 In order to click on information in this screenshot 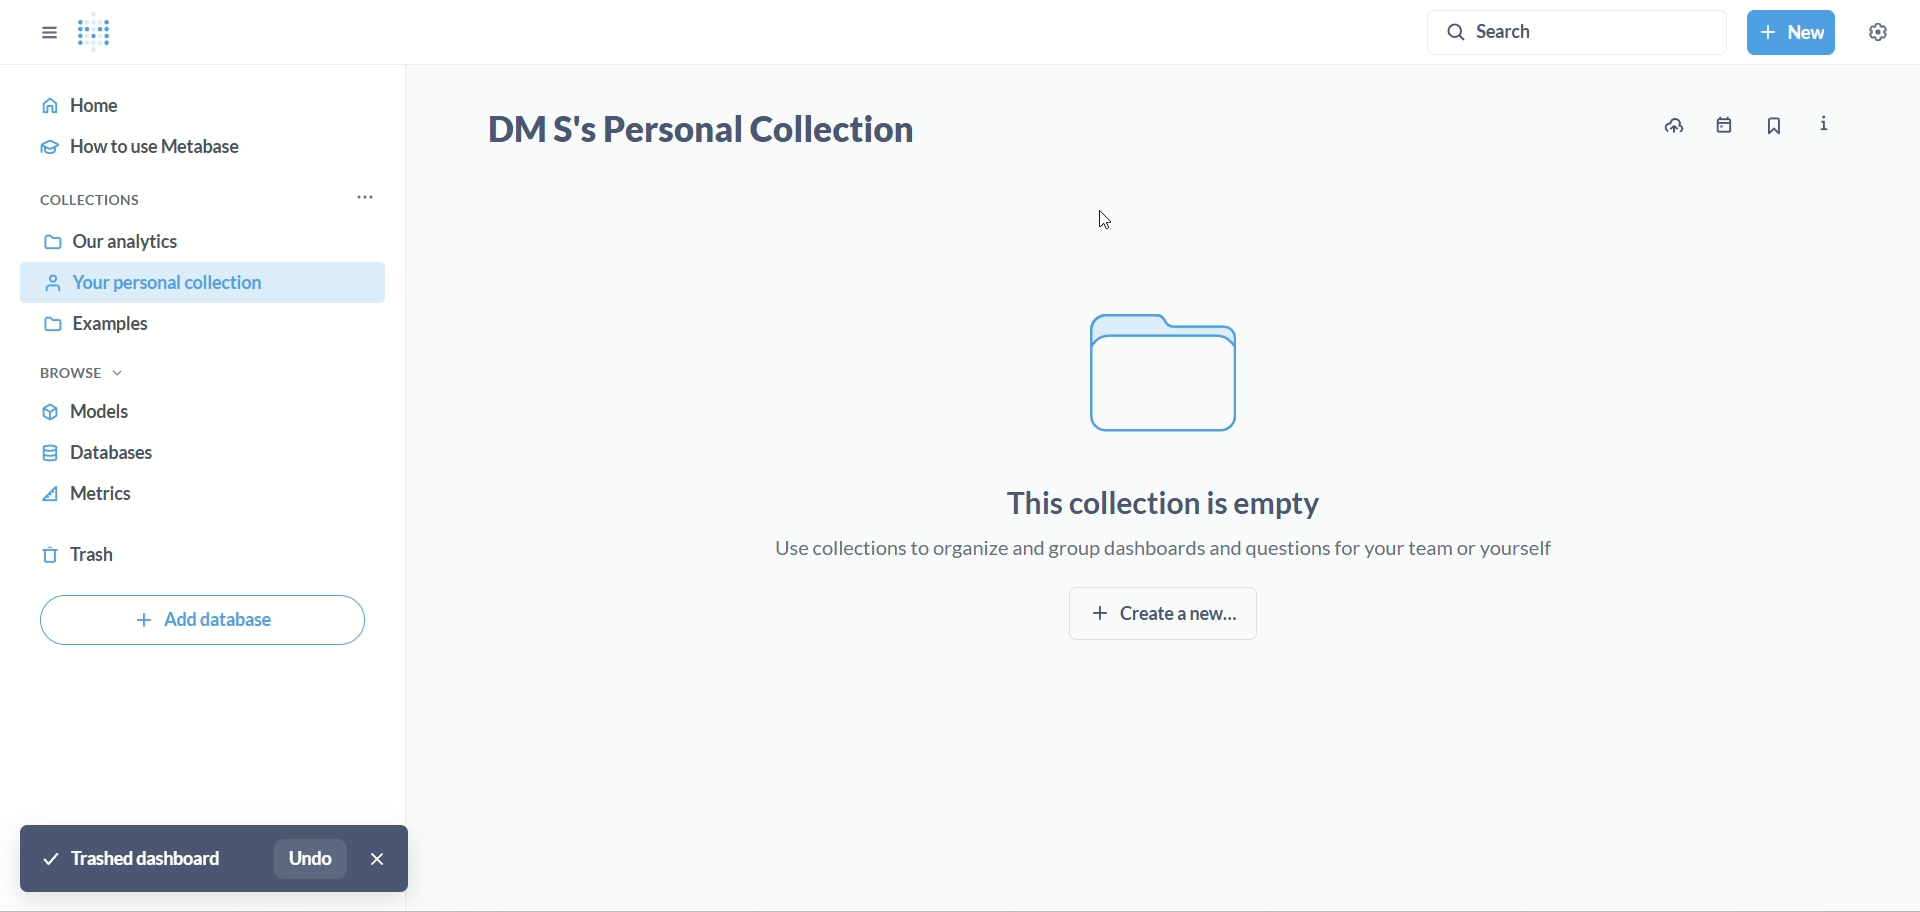, I will do `click(1827, 123)`.